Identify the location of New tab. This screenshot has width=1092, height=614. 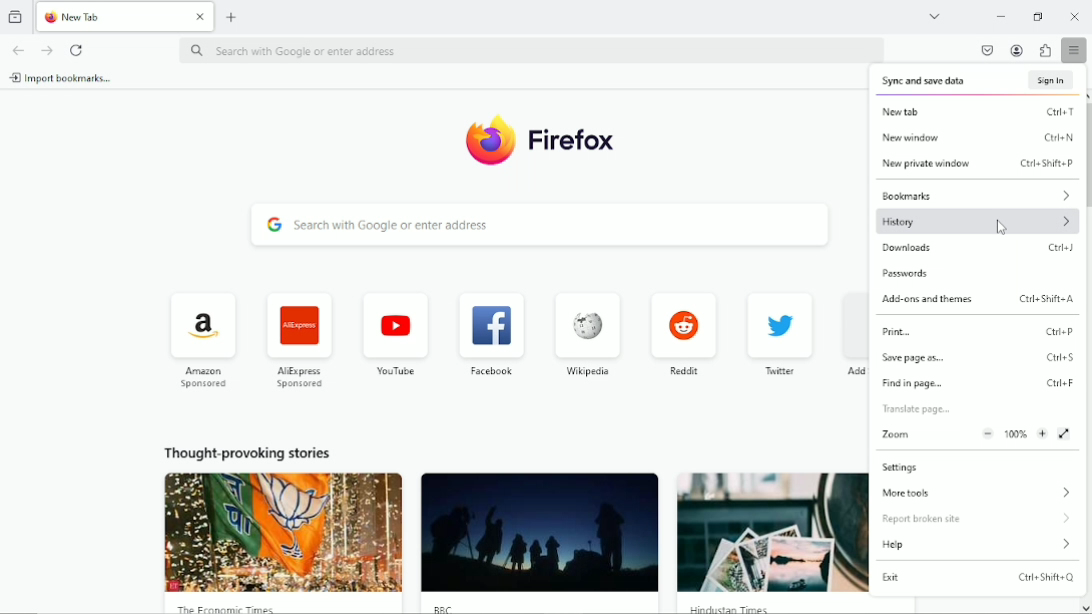
(235, 17).